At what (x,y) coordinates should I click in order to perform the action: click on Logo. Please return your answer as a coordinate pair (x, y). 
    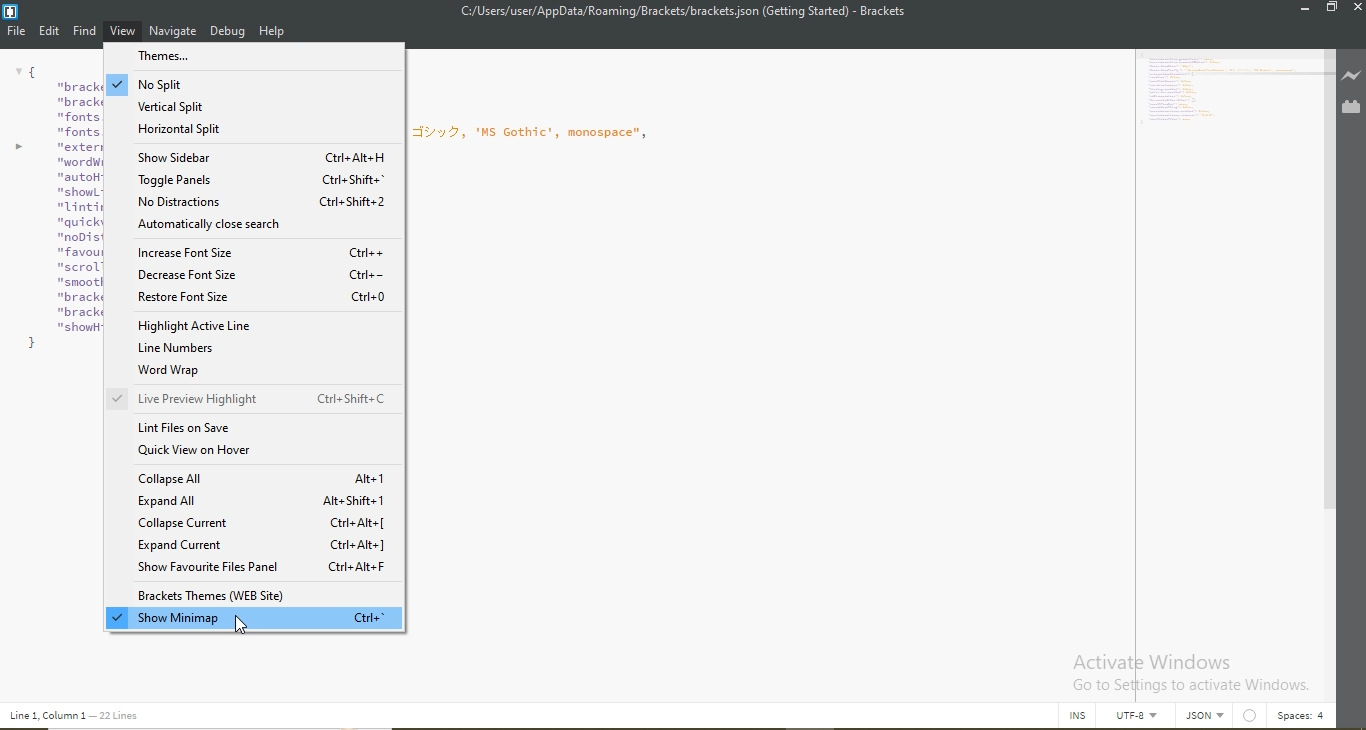
    Looking at the image, I should click on (11, 13).